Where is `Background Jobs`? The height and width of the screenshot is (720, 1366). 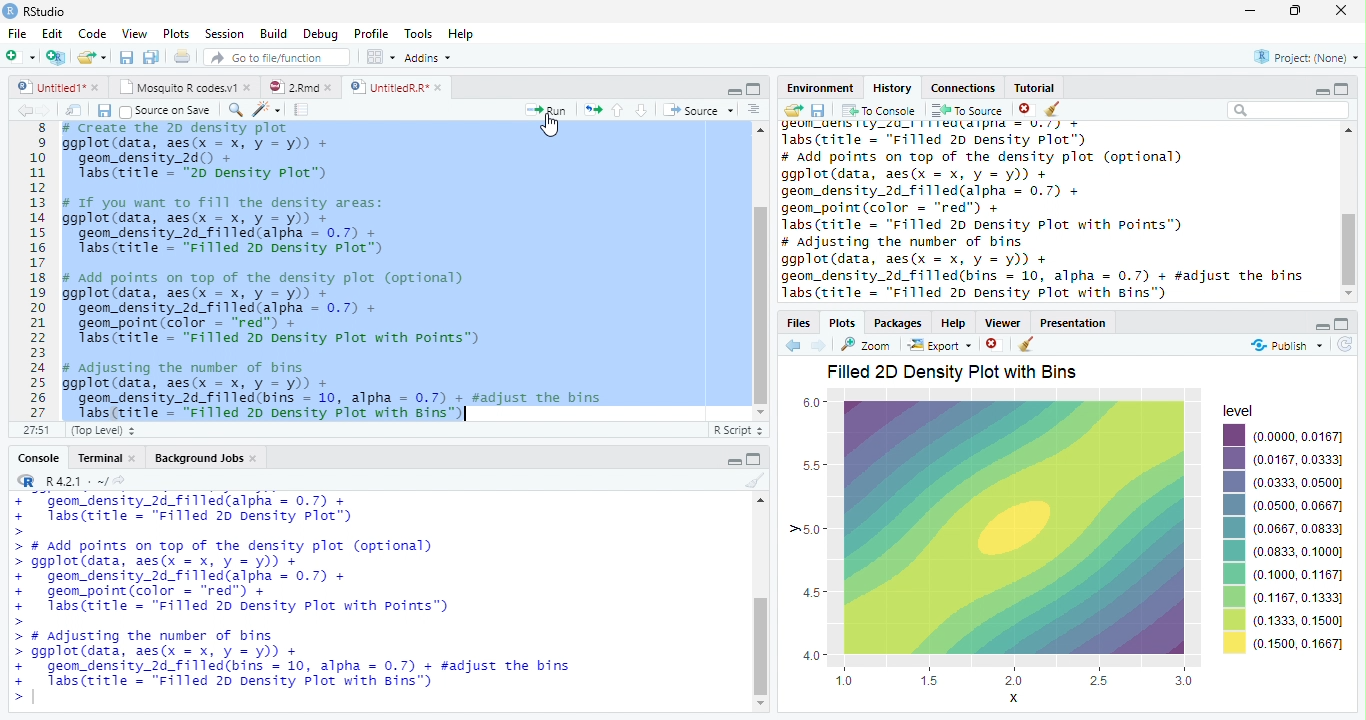
Background Jobs is located at coordinates (200, 459).